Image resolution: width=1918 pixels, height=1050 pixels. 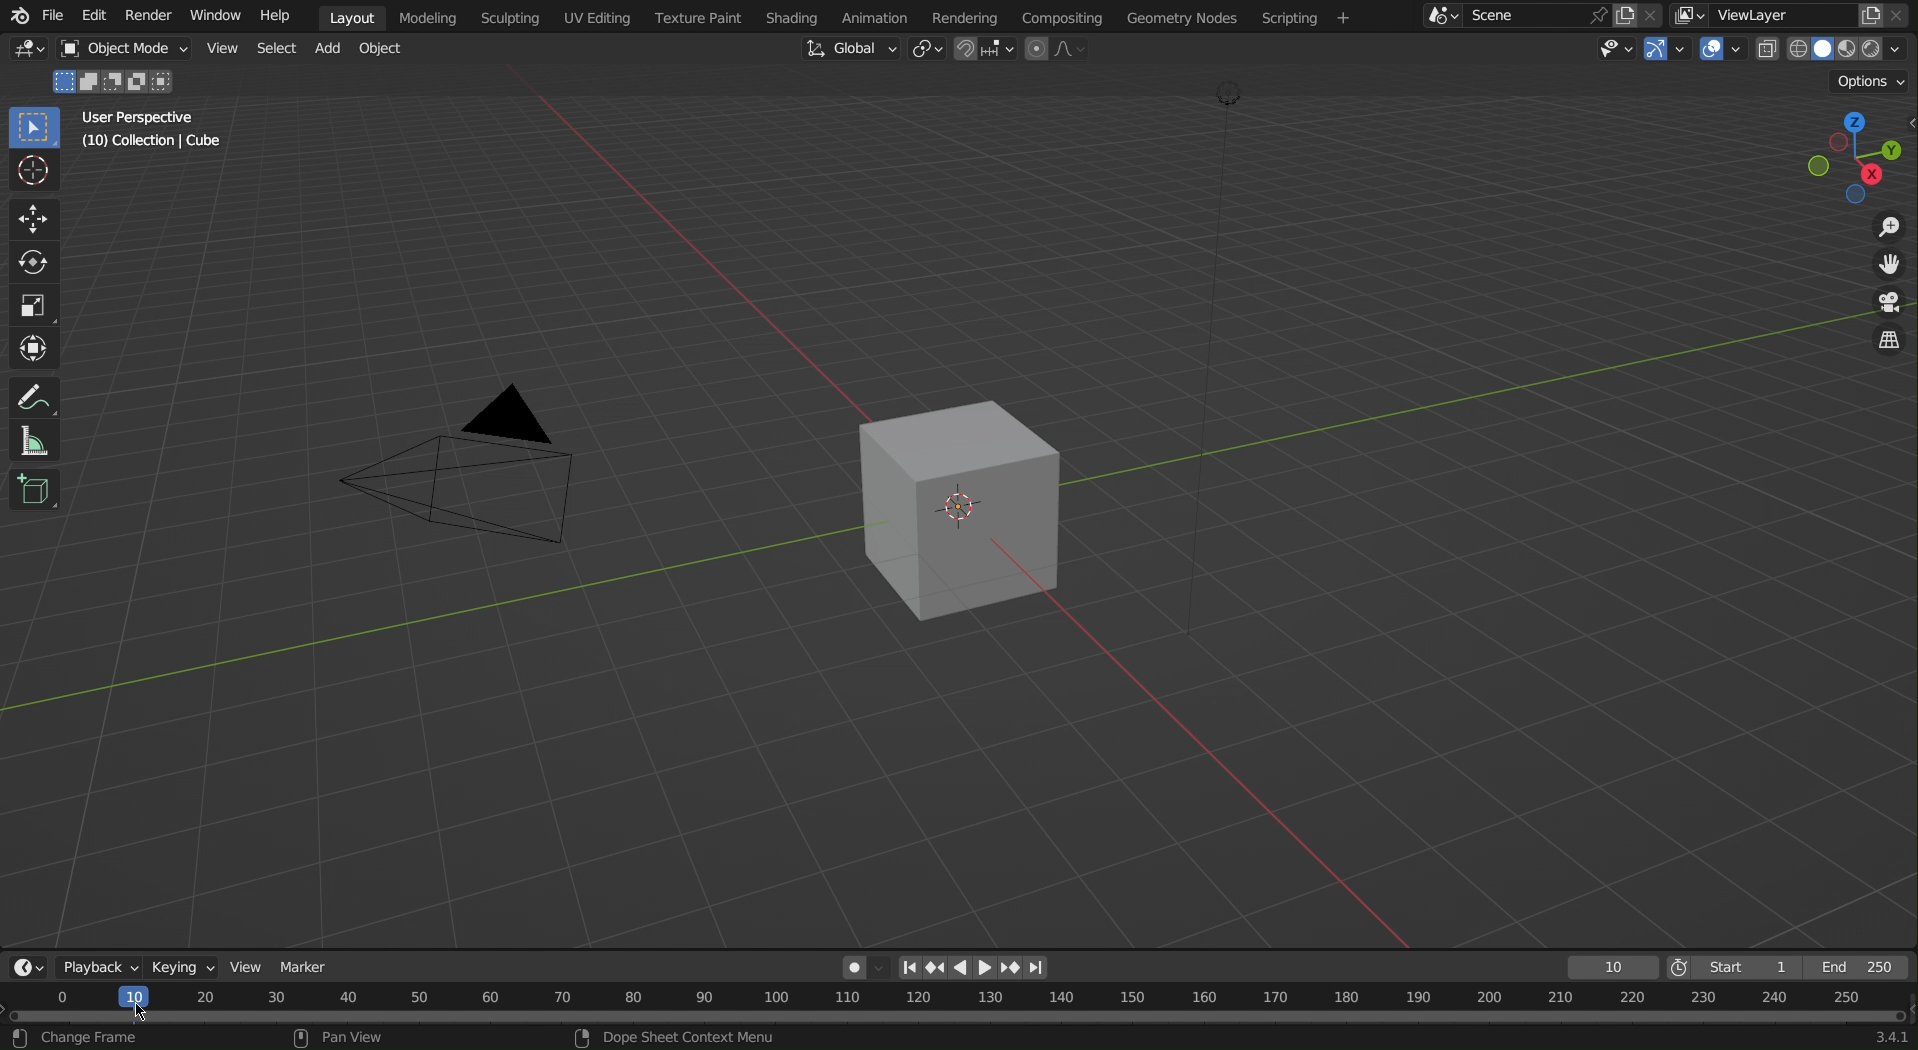 I want to click on Scripting, so click(x=1310, y=17).